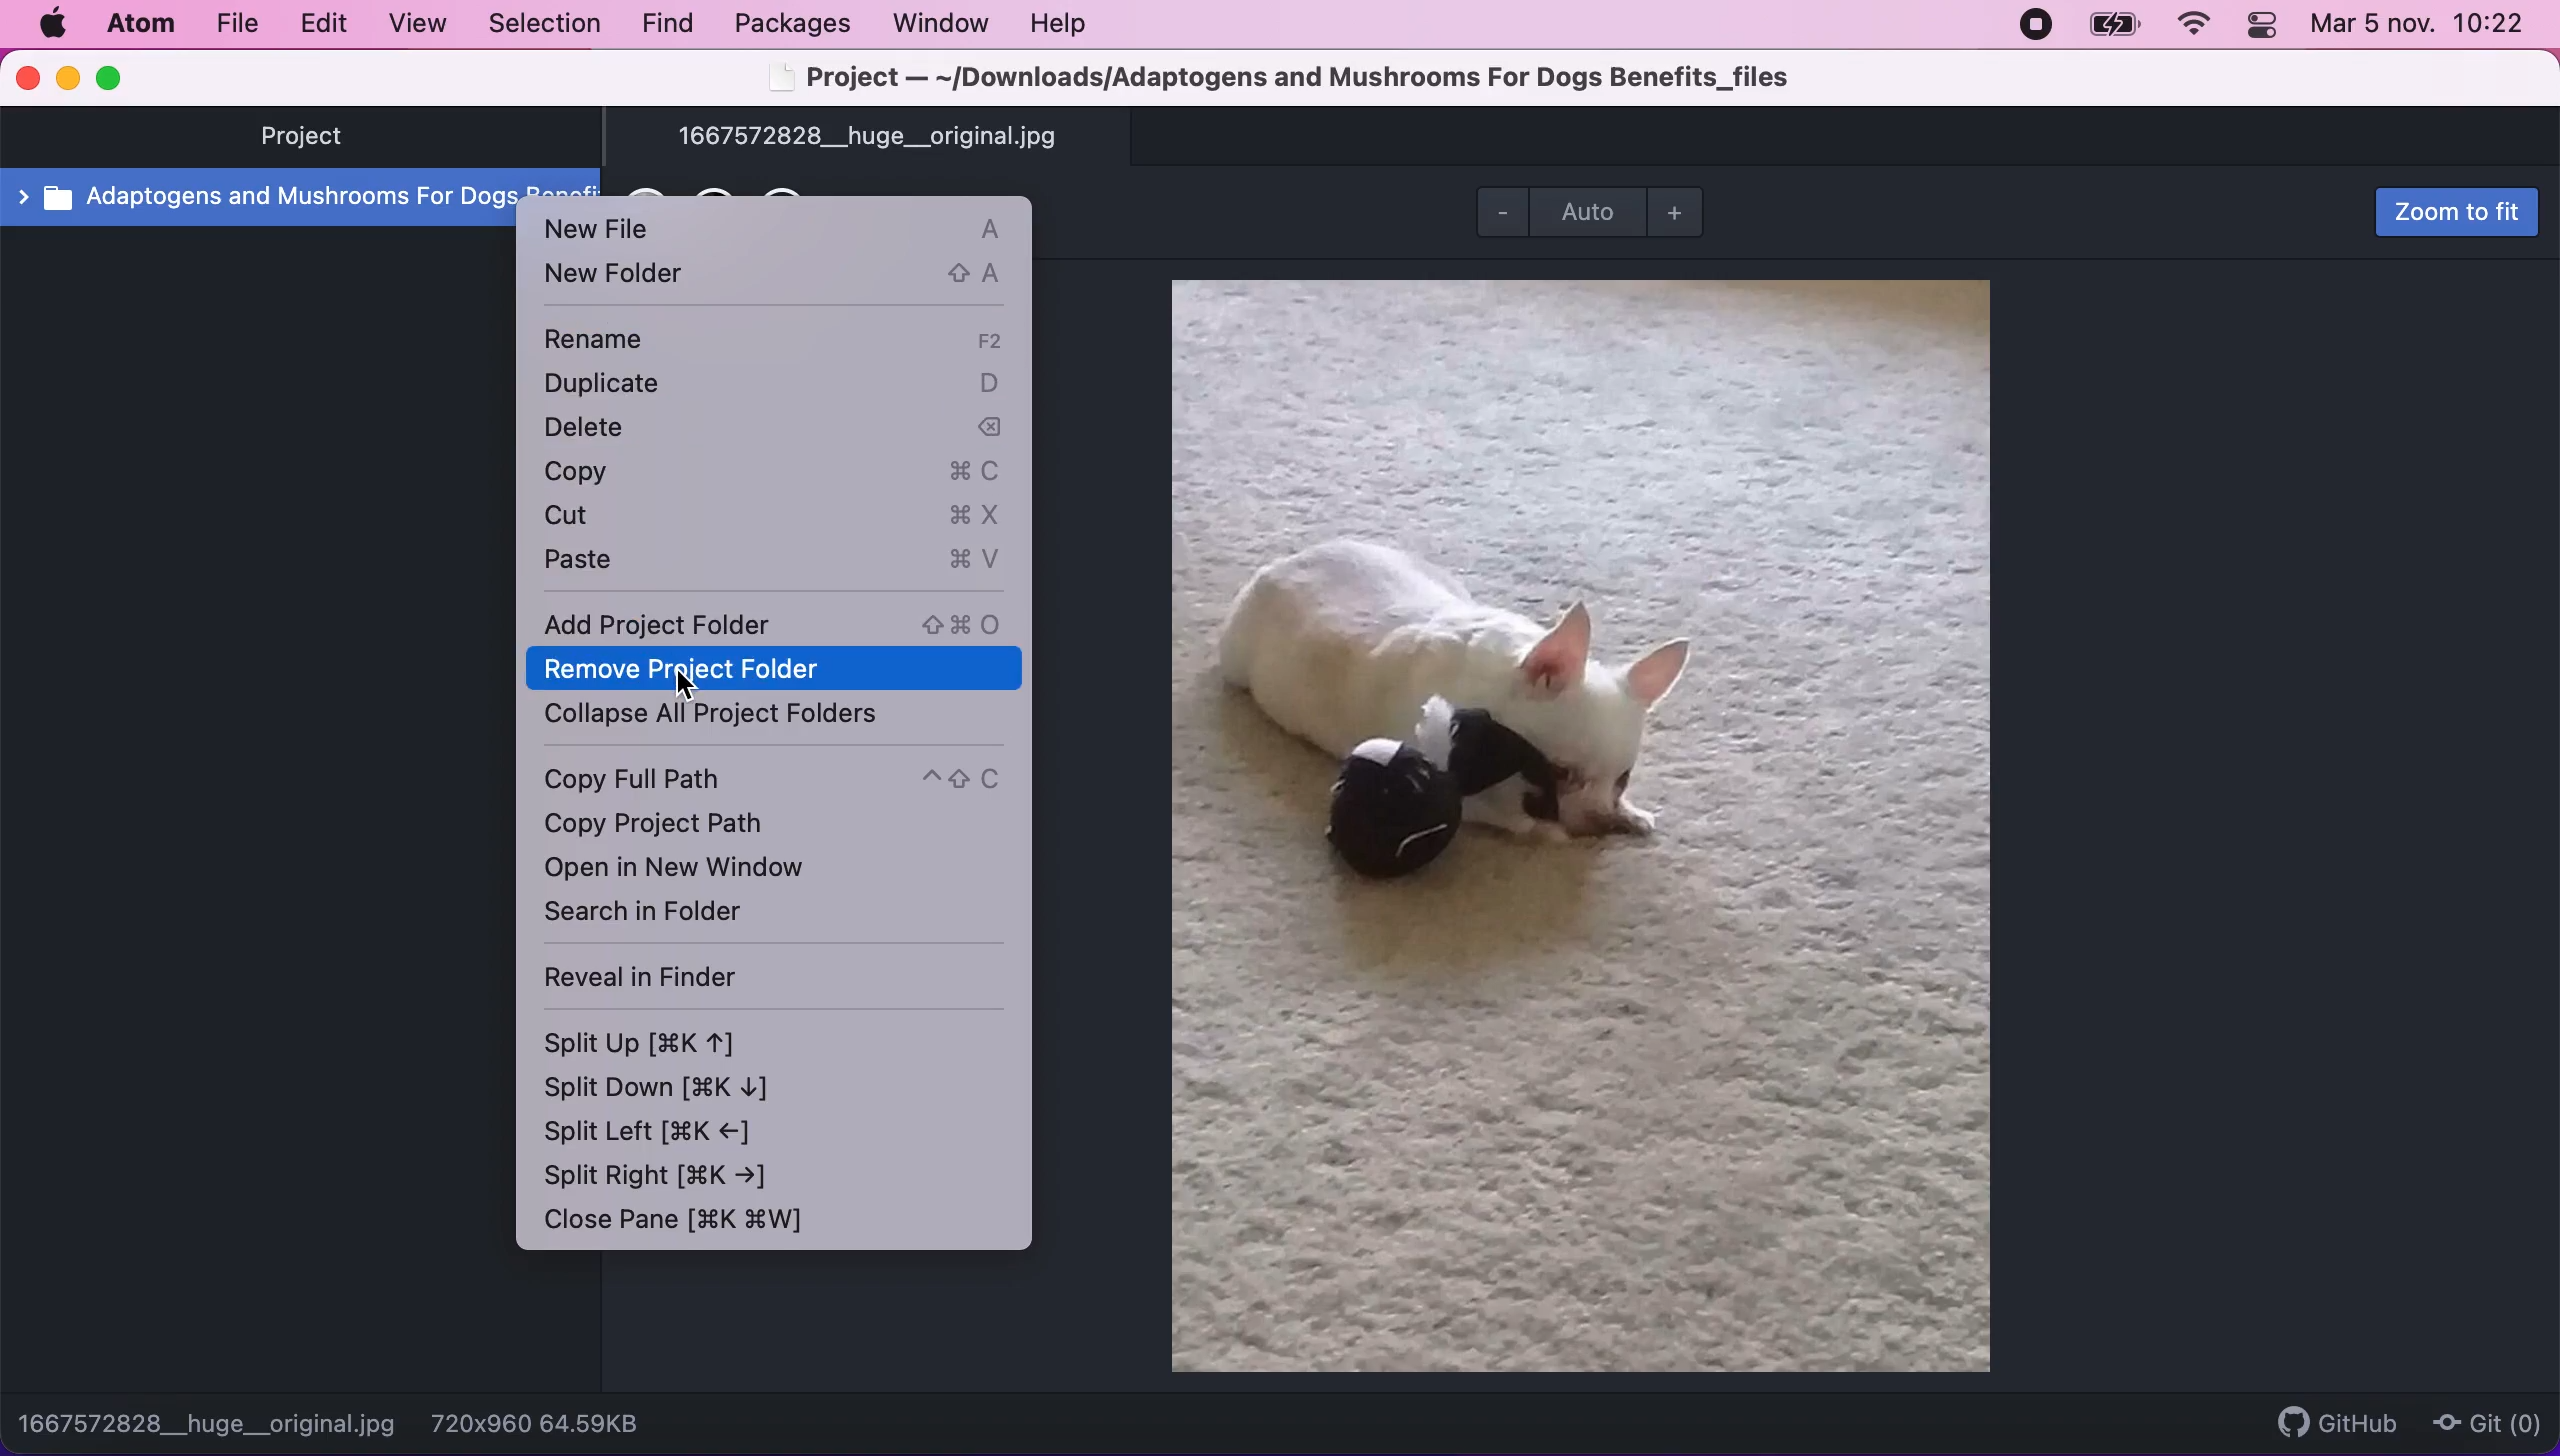 The width and height of the screenshot is (2560, 1456). What do you see at coordinates (541, 24) in the screenshot?
I see `selection` at bounding box center [541, 24].